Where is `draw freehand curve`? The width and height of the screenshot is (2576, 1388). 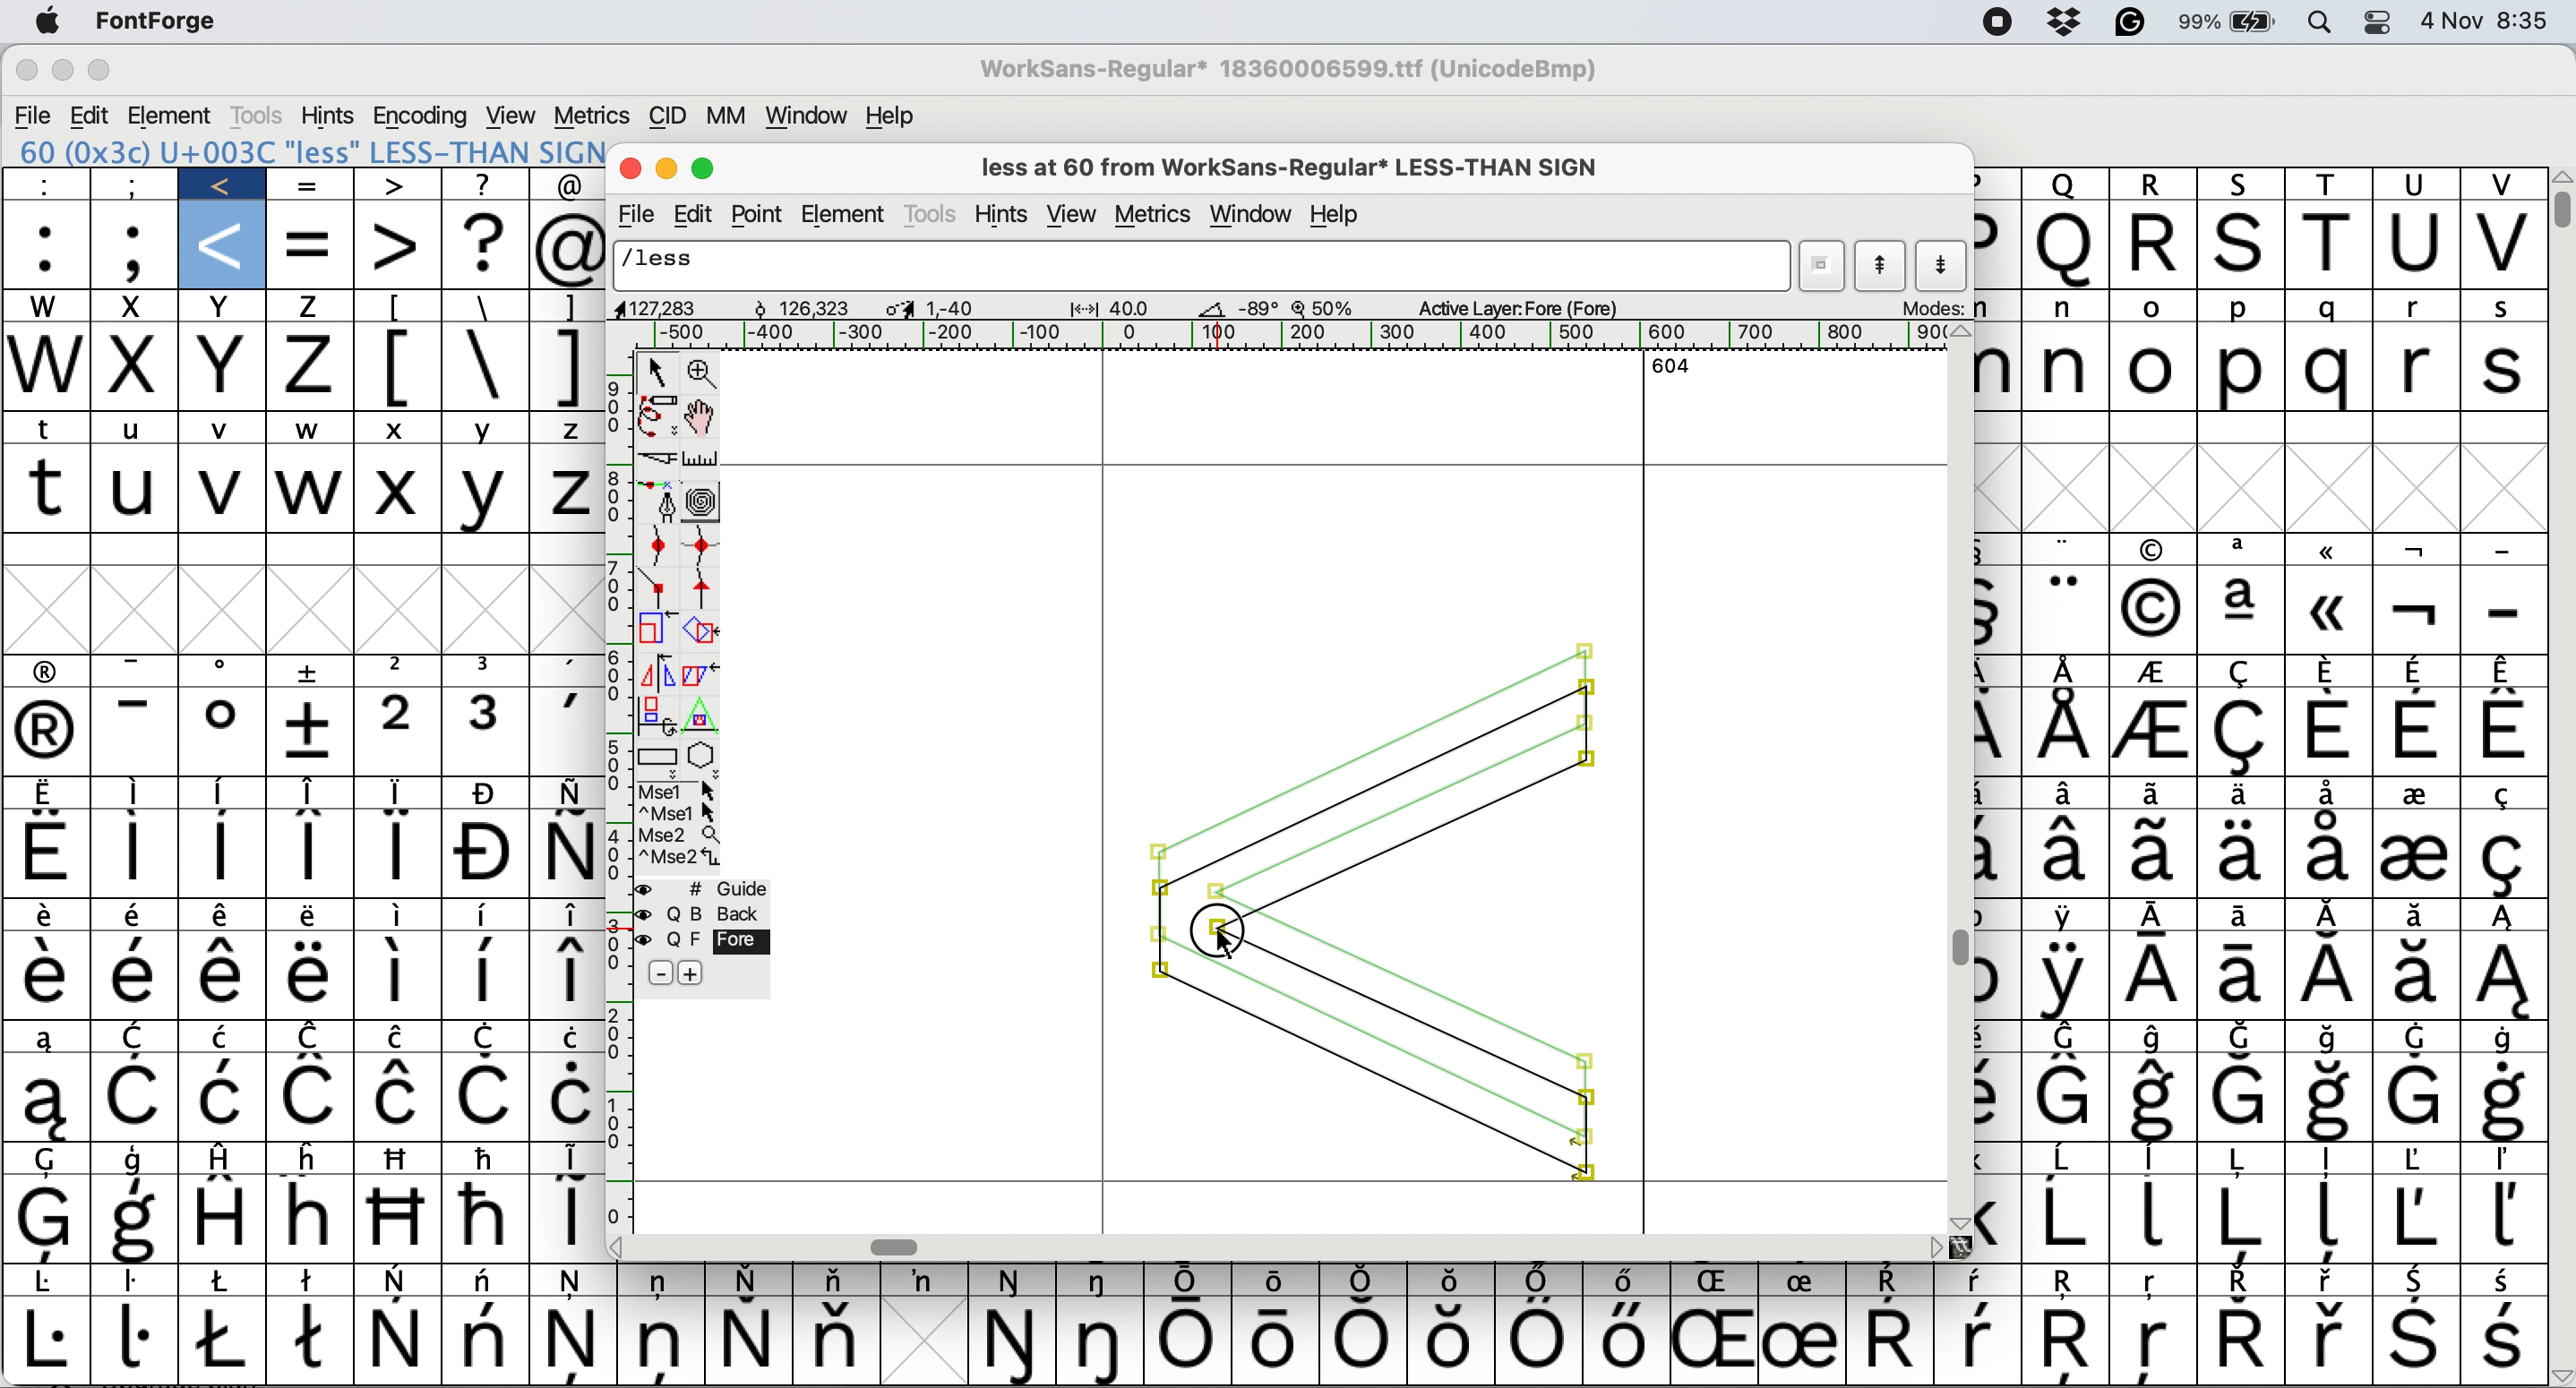 draw freehand curve is located at coordinates (658, 415).